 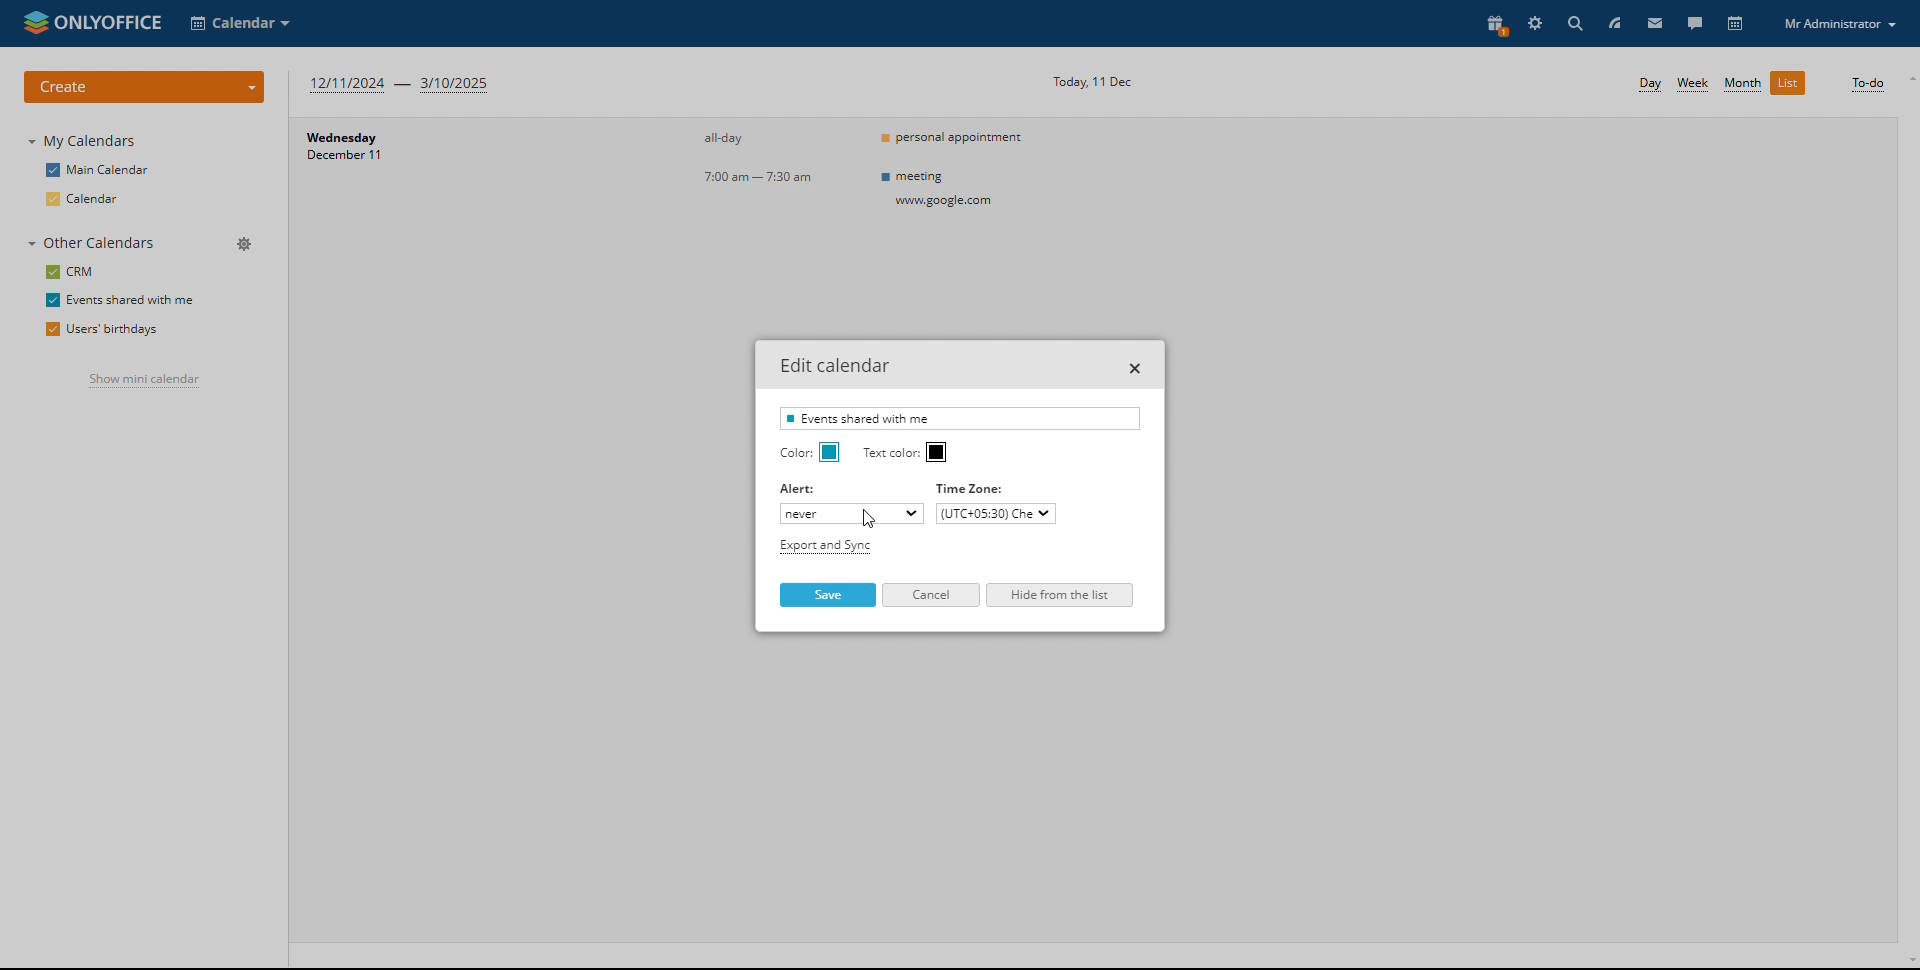 I want to click on meeting, so click(x=944, y=189).